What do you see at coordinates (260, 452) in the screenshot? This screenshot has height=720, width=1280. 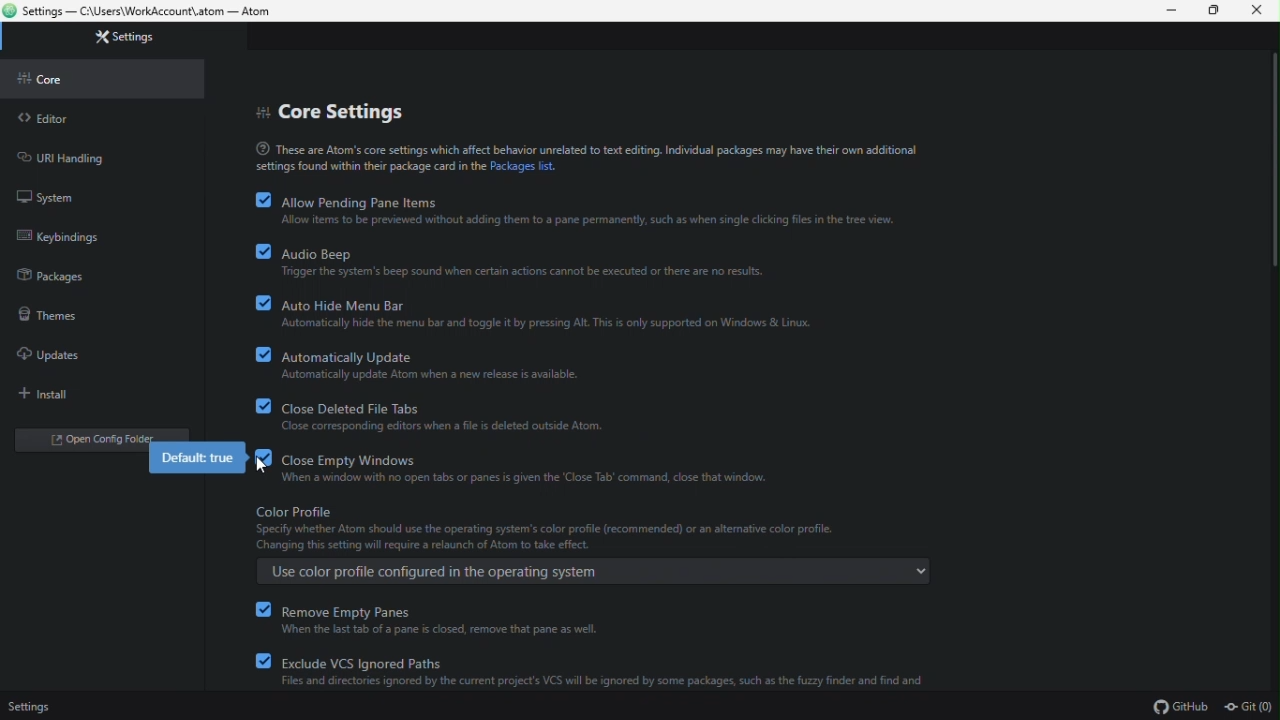 I see `checkbox` at bounding box center [260, 452].